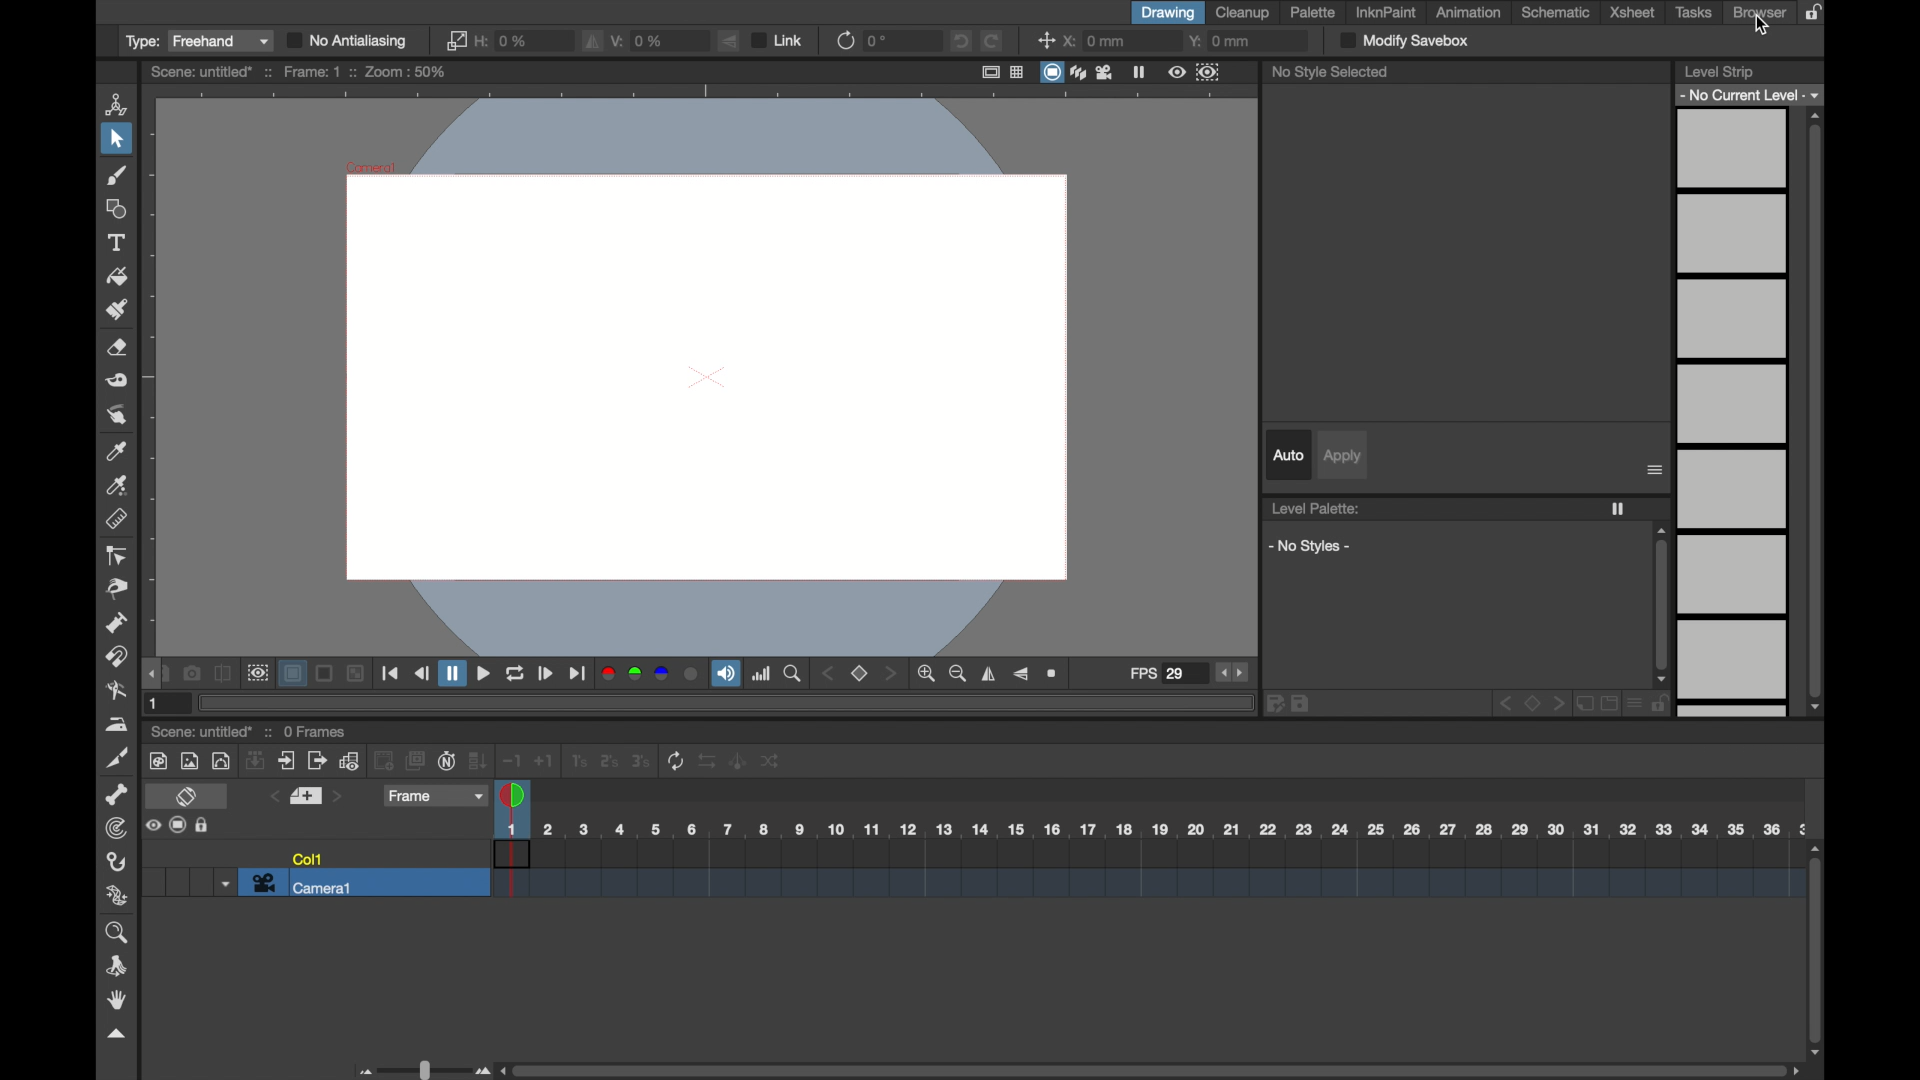 Image resolution: width=1920 pixels, height=1080 pixels. Describe the element at coordinates (118, 657) in the screenshot. I see `magnet tool` at that location.